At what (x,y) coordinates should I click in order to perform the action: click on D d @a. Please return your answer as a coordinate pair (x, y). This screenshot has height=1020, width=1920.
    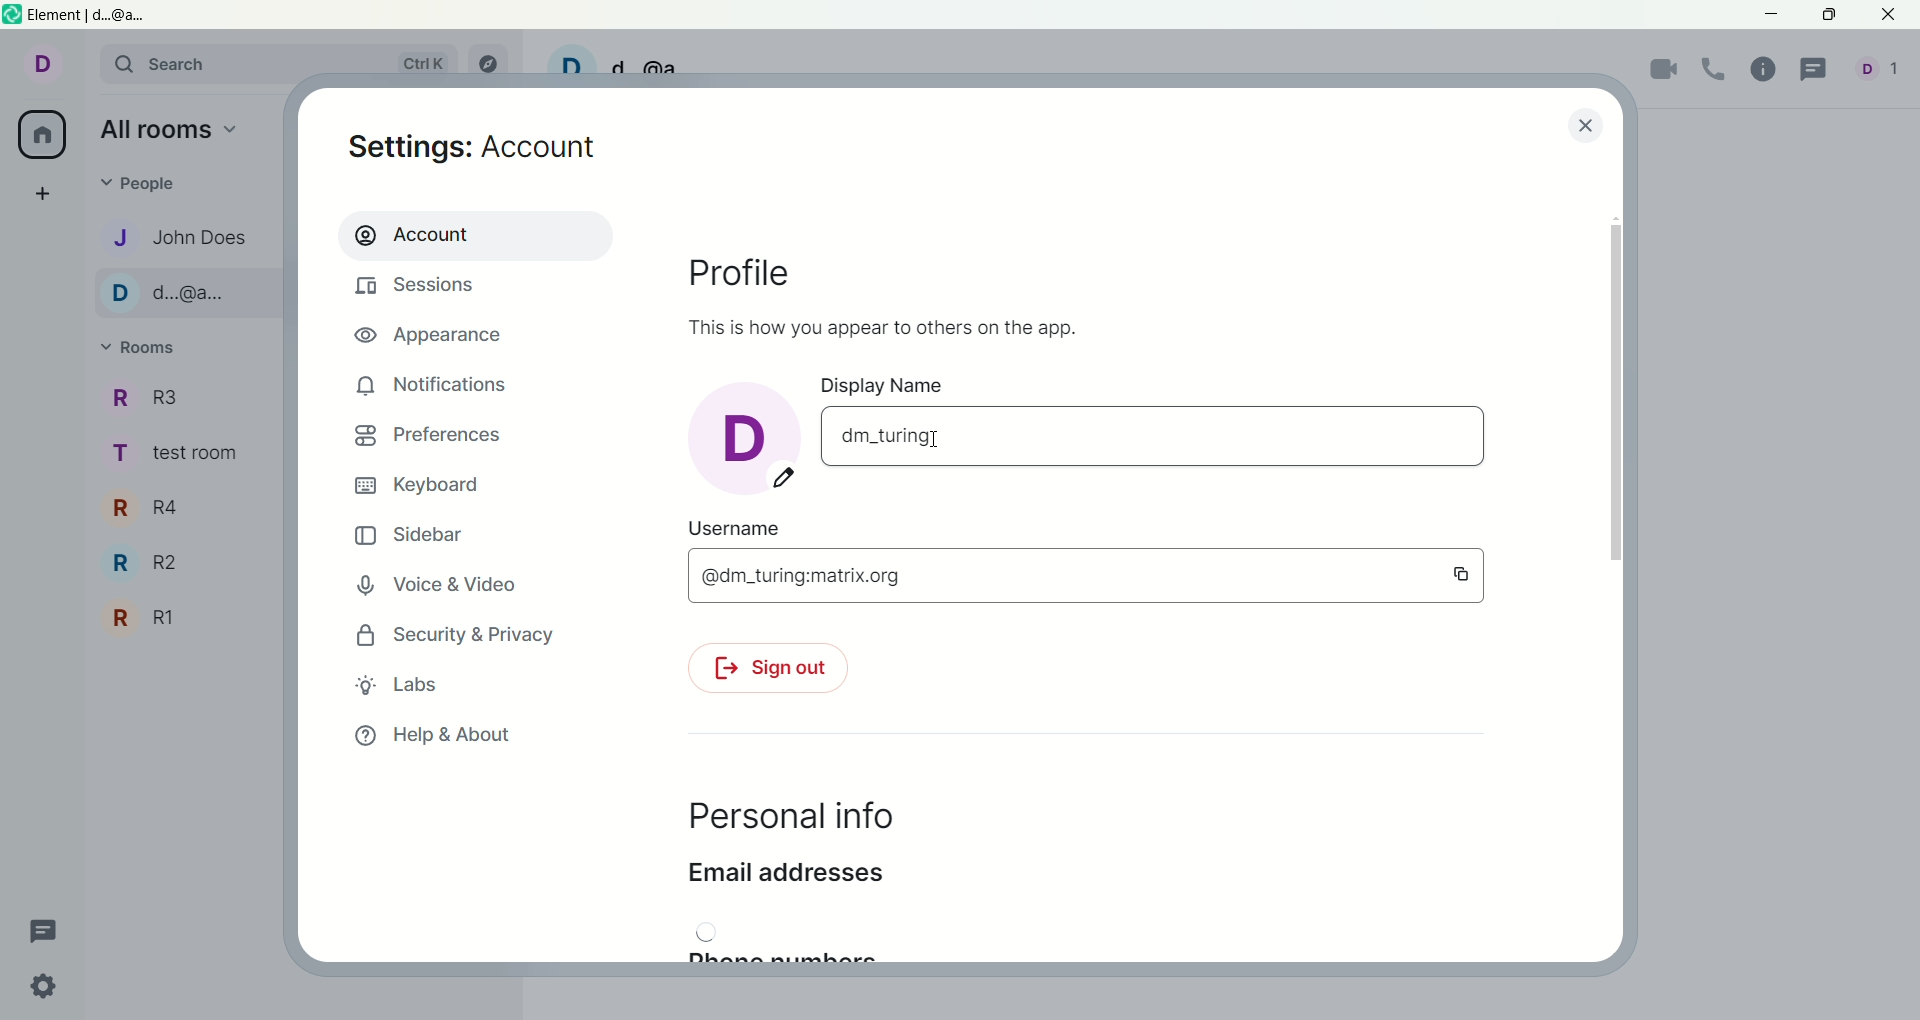
    Looking at the image, I should click on (615, 65).